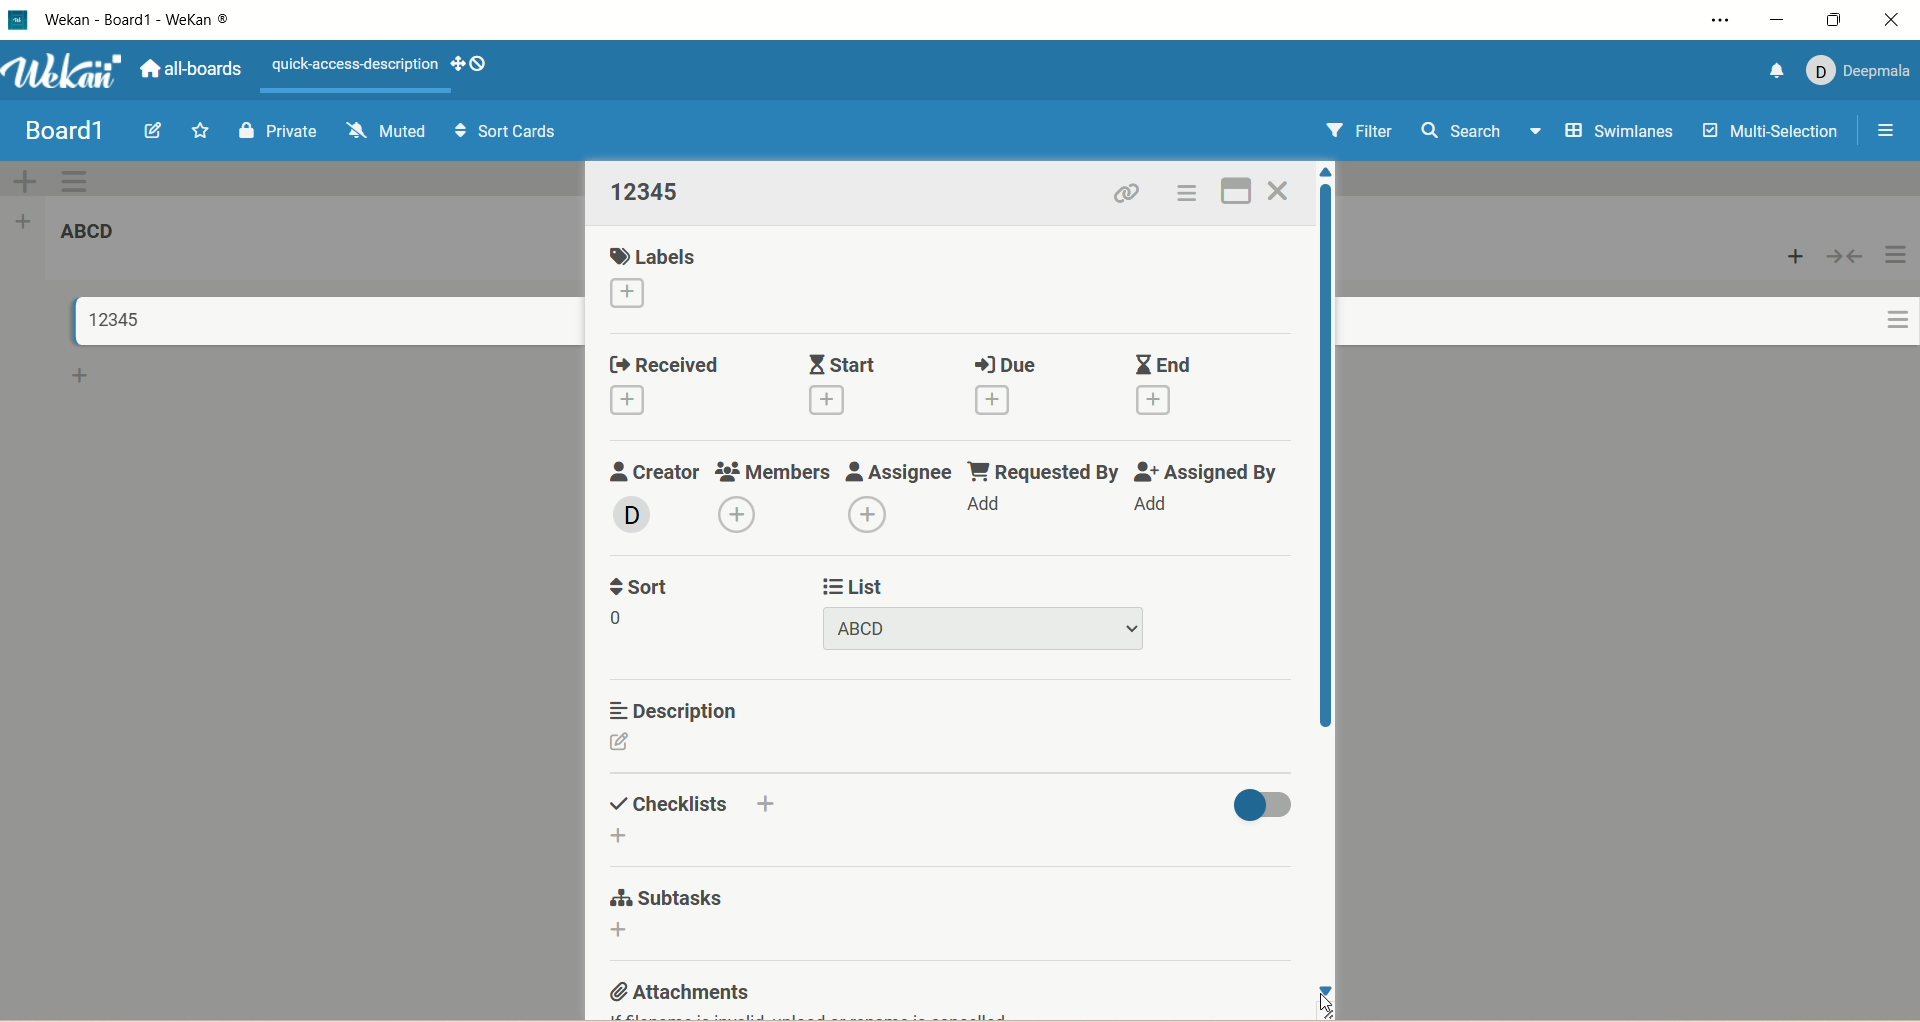 This screenshot has width=1920, height=1022. What do you see at coordinates (16, 21) in the screenshot?
I see `logo` at bounding box center [16, 21].